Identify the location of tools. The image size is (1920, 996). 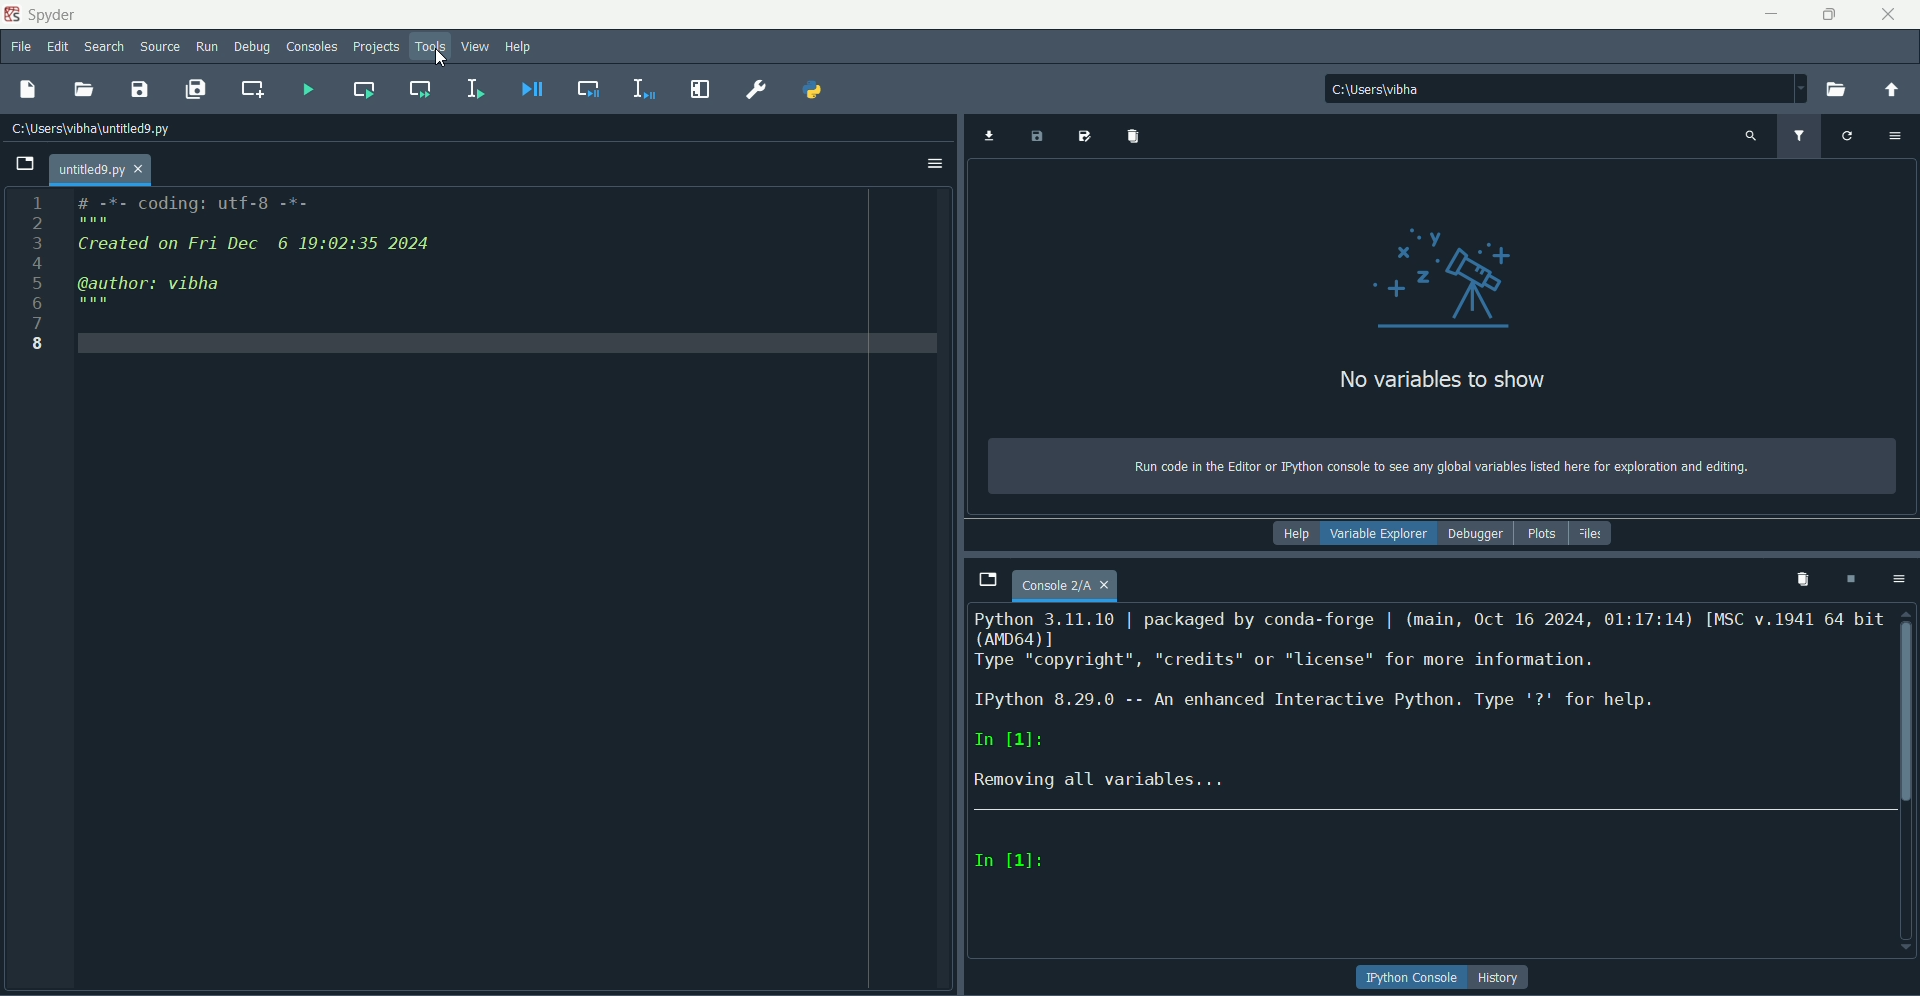
(433, 46).